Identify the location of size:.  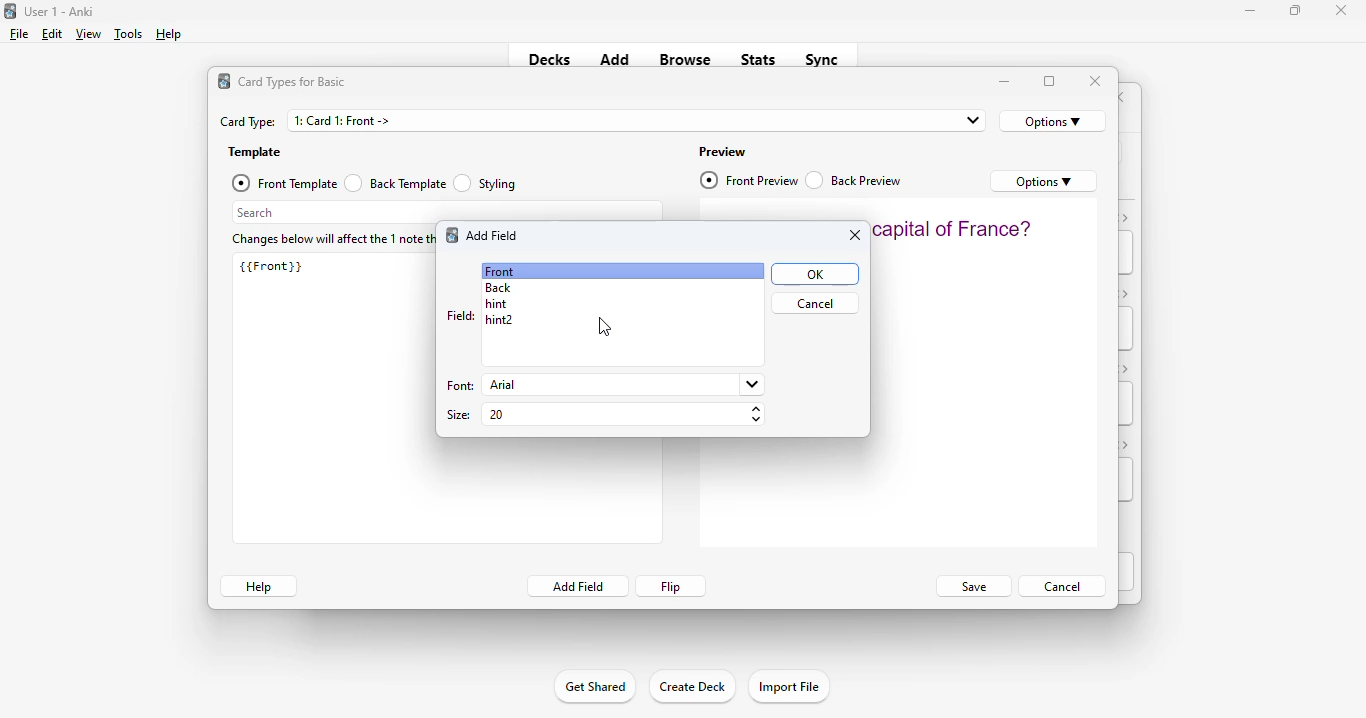
(459, 415).